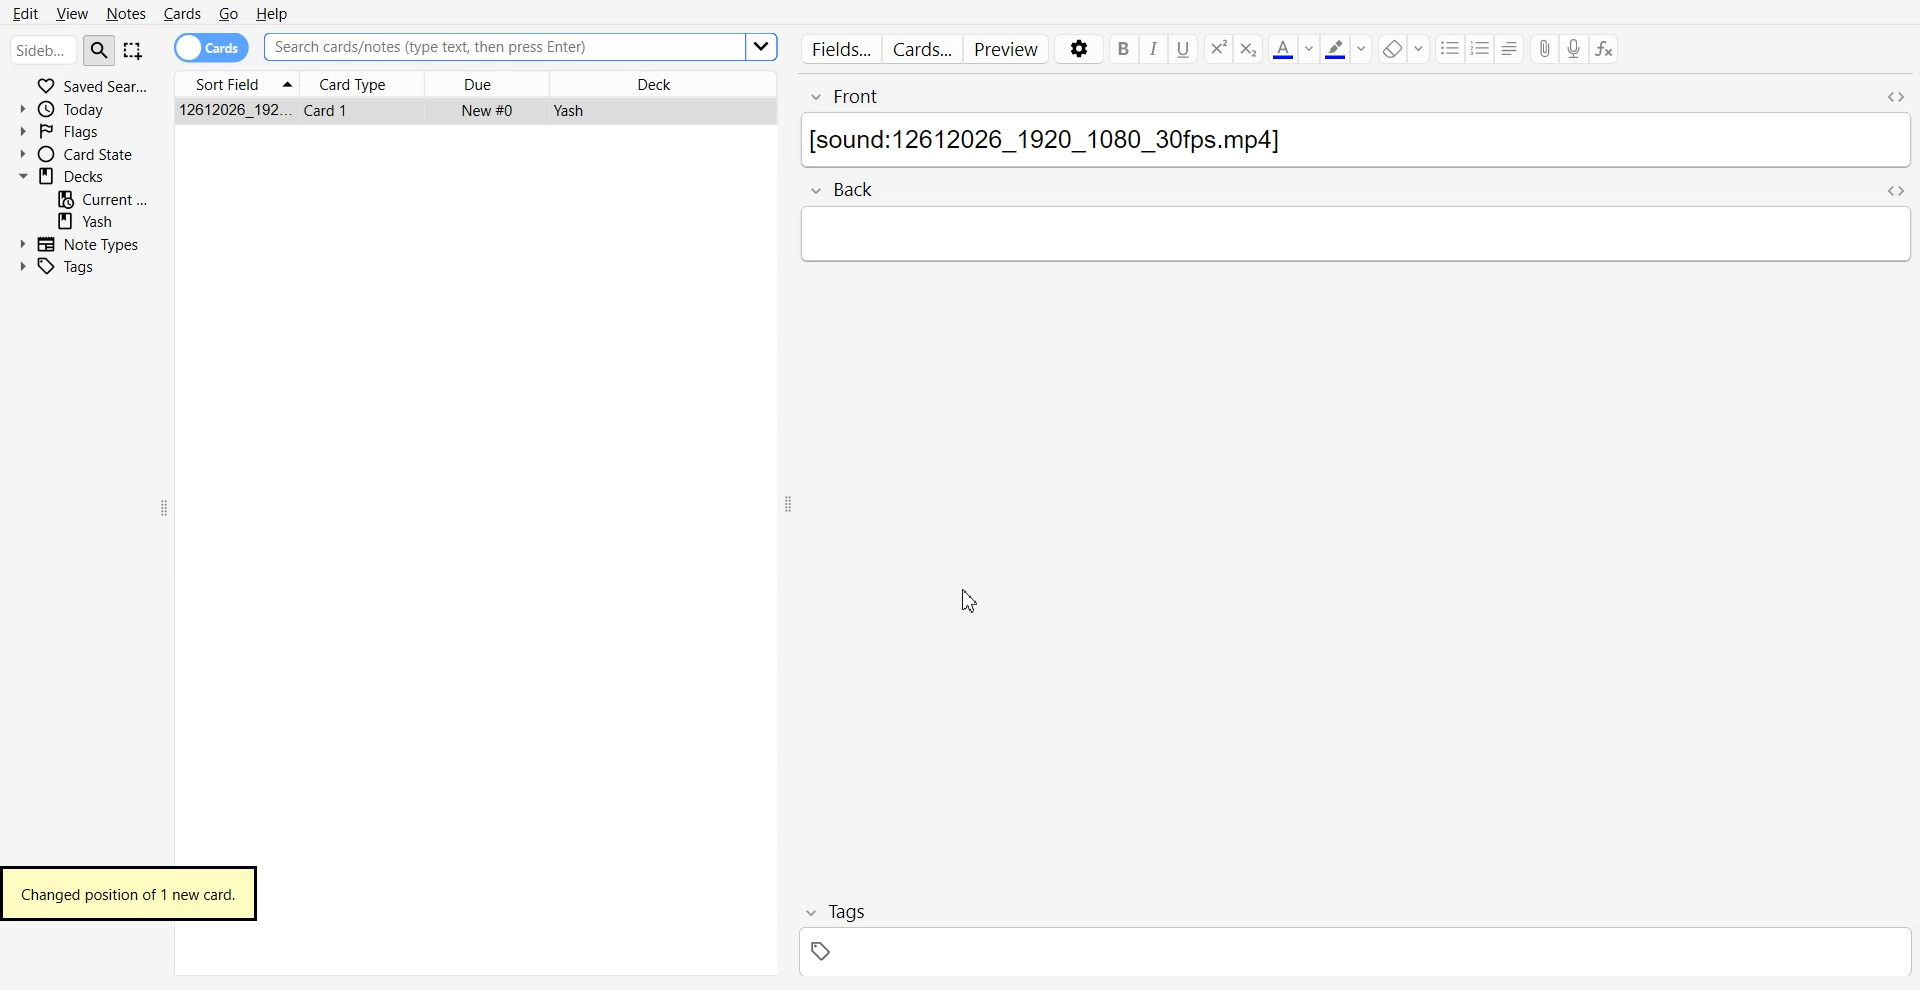 This screenshot has height=990, width=1920. Describe the element at coordinates (1897, 191) in the screenshot. I see `Toggle HTML Editor` at that location.